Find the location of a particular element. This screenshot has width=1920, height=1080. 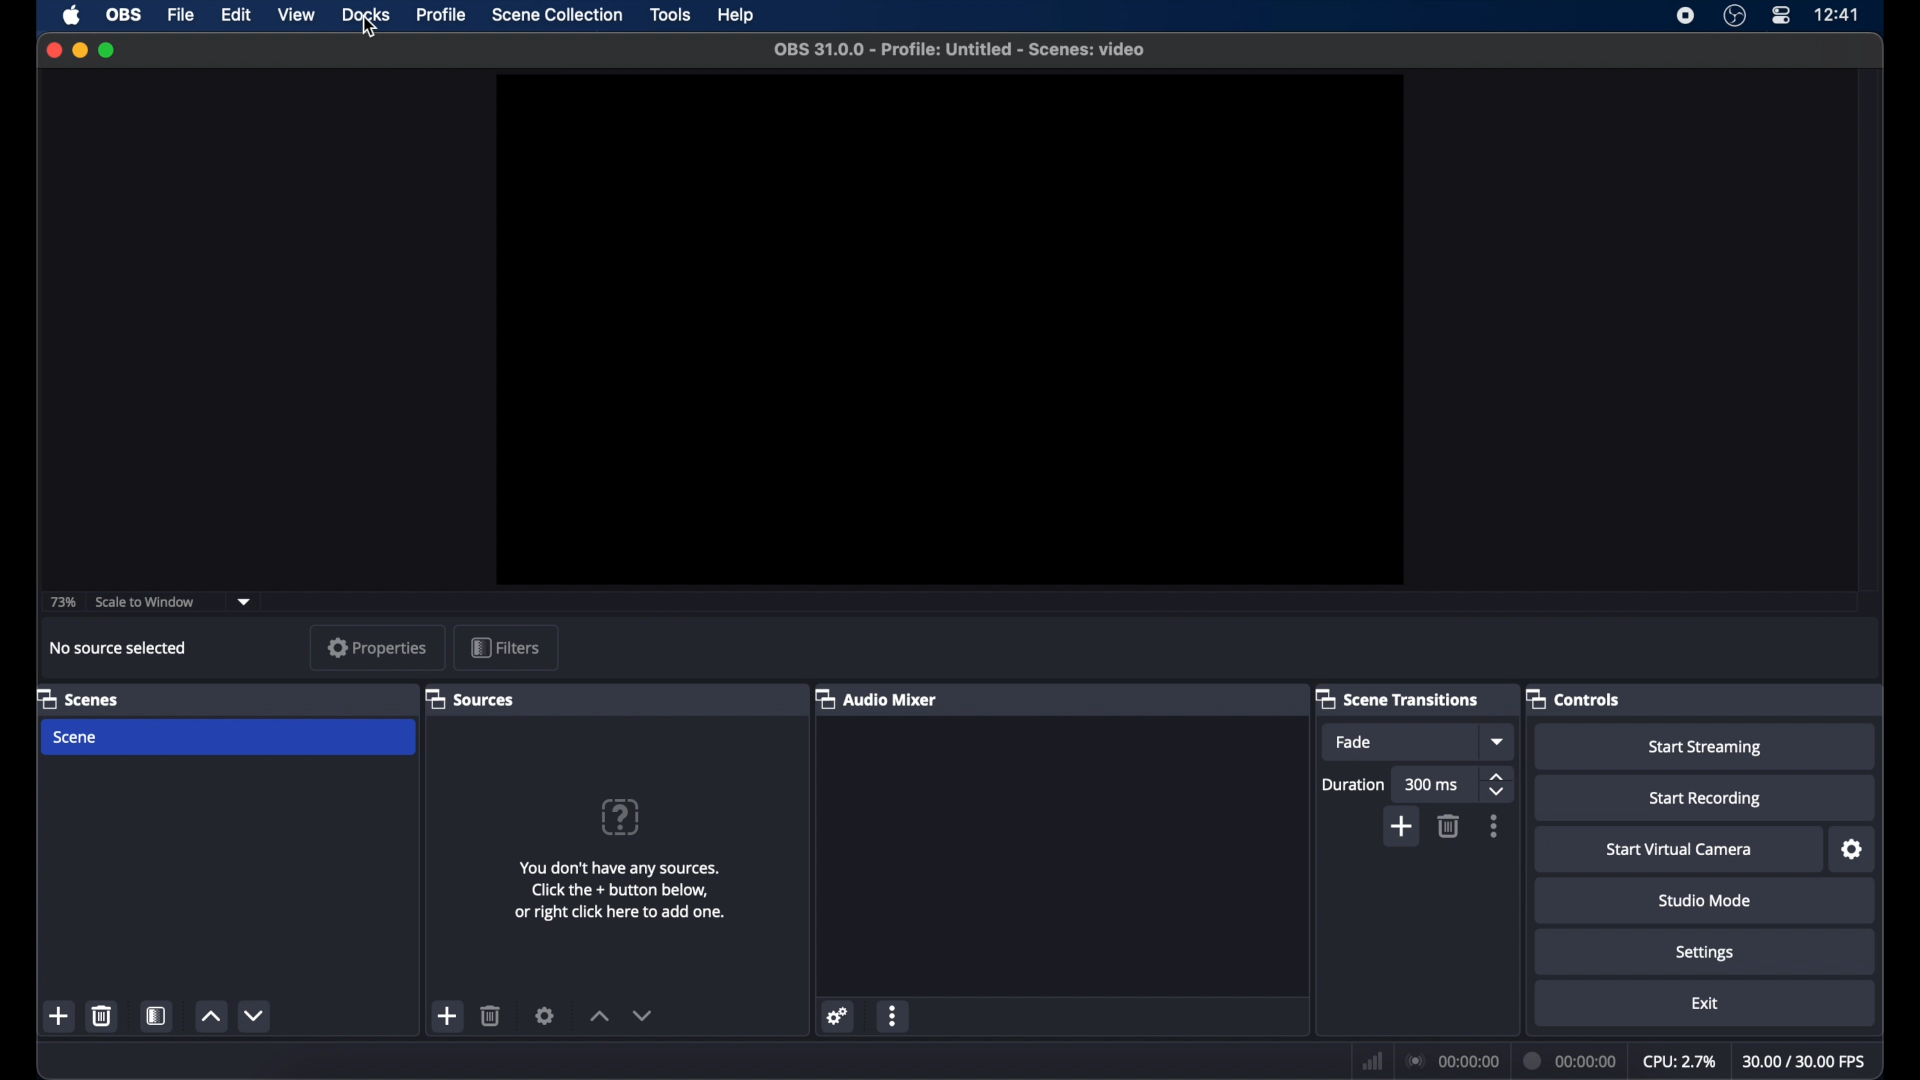

question mark icon is located at coordinates (619, 818).